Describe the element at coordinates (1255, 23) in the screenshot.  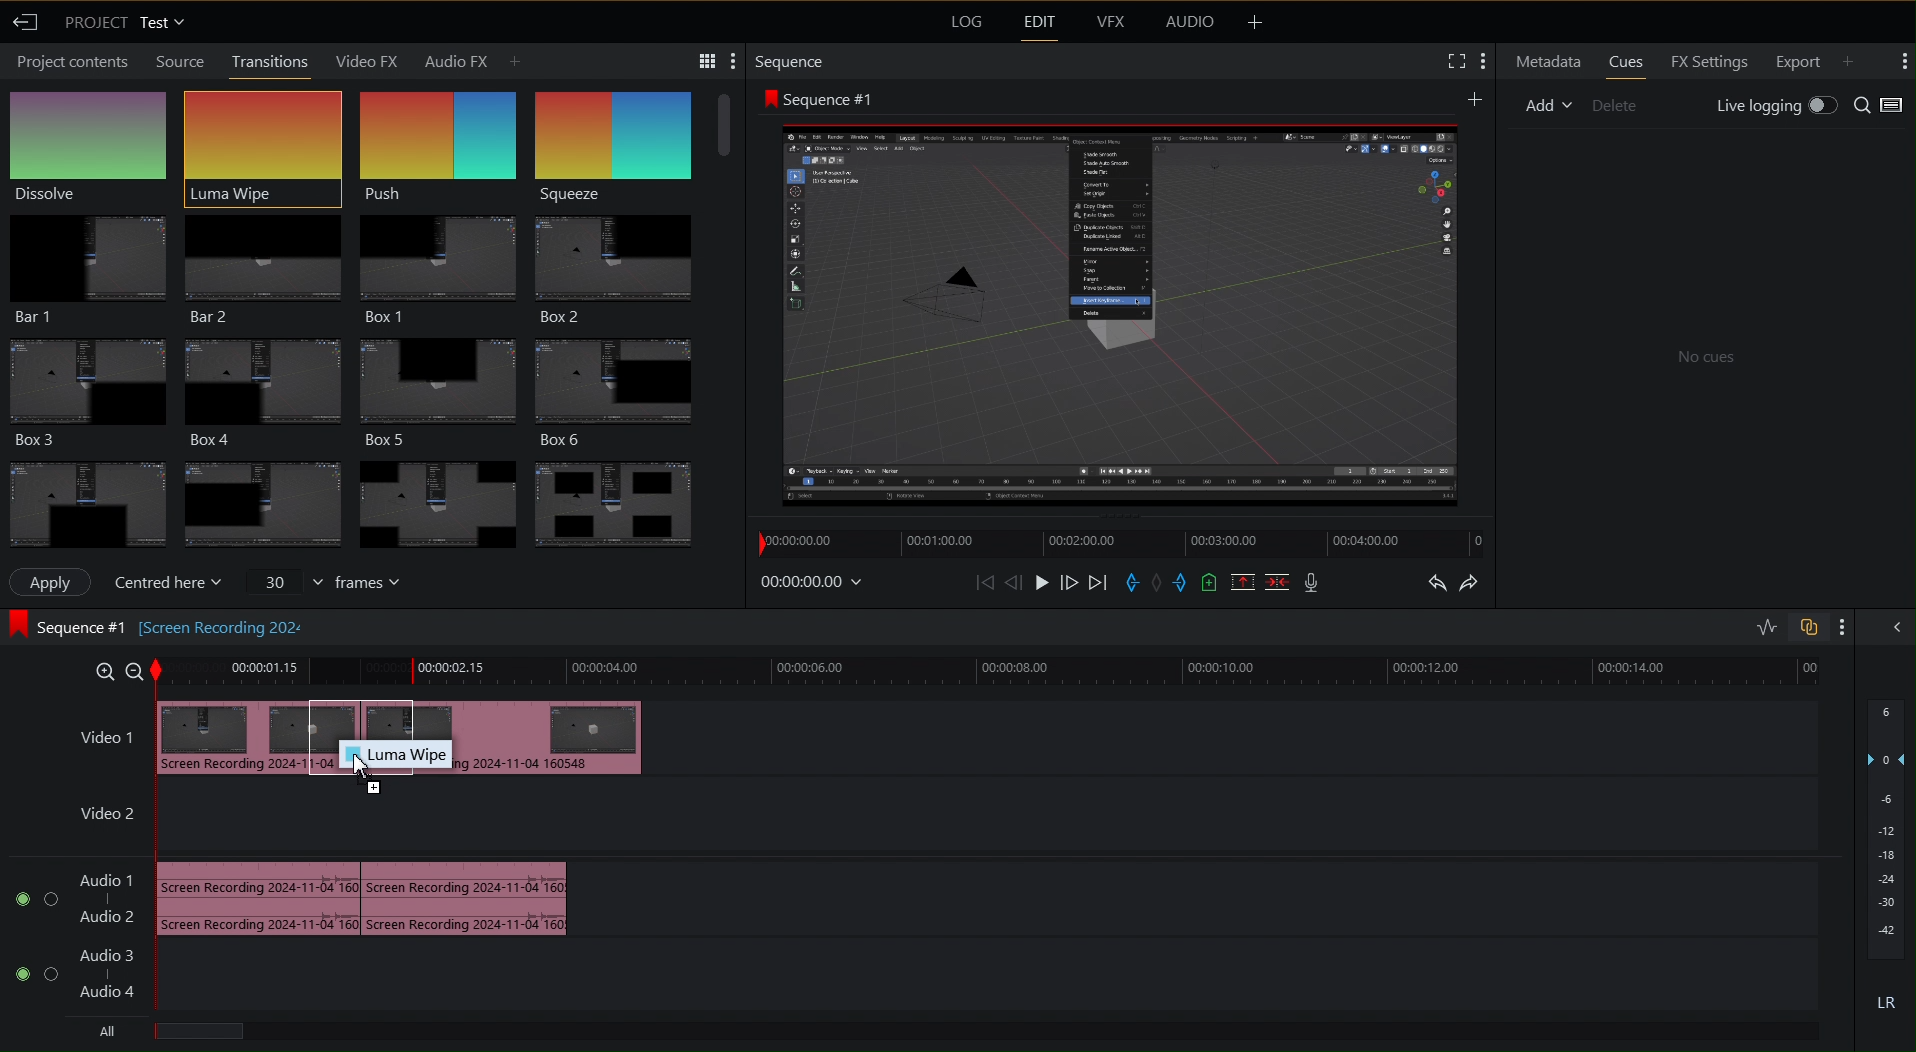
I see `More` at that location.